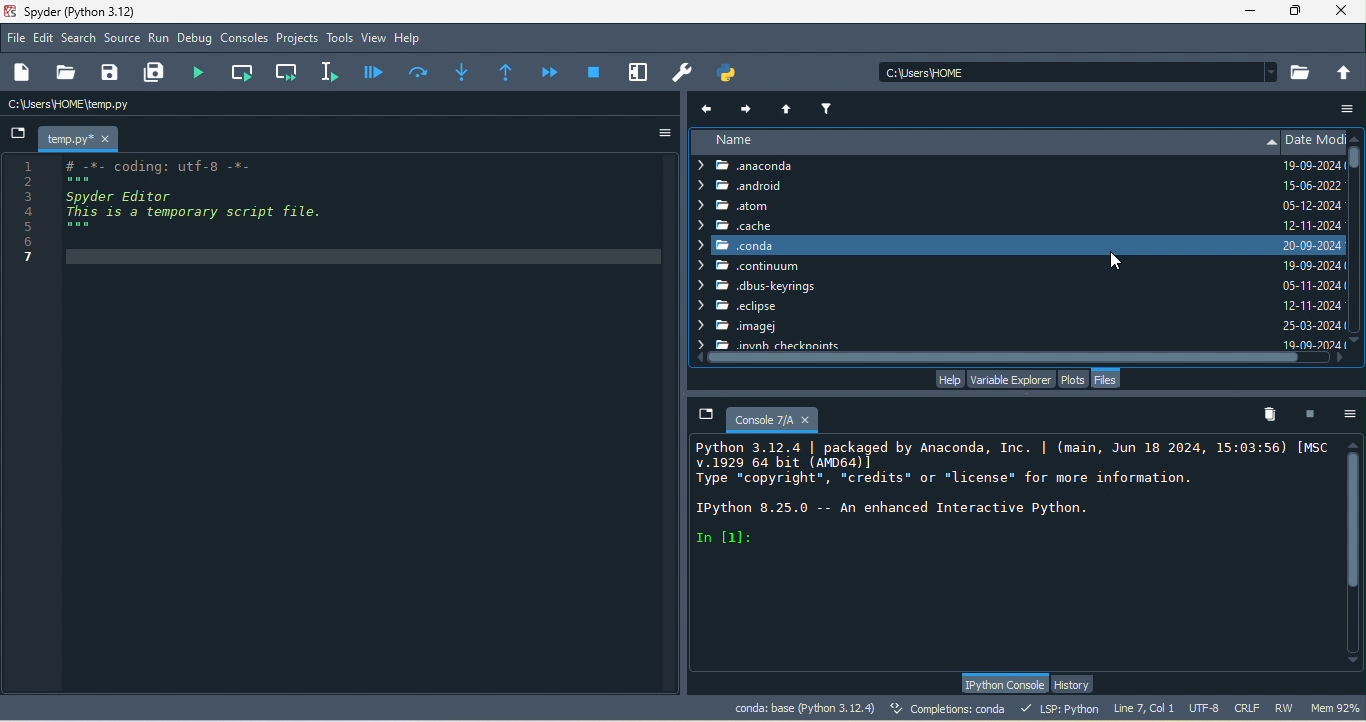 This screenshot has width=1366, height=722. Describe the element at coordinates (1074, 378) in the screenshot. I see `plots` at that location.